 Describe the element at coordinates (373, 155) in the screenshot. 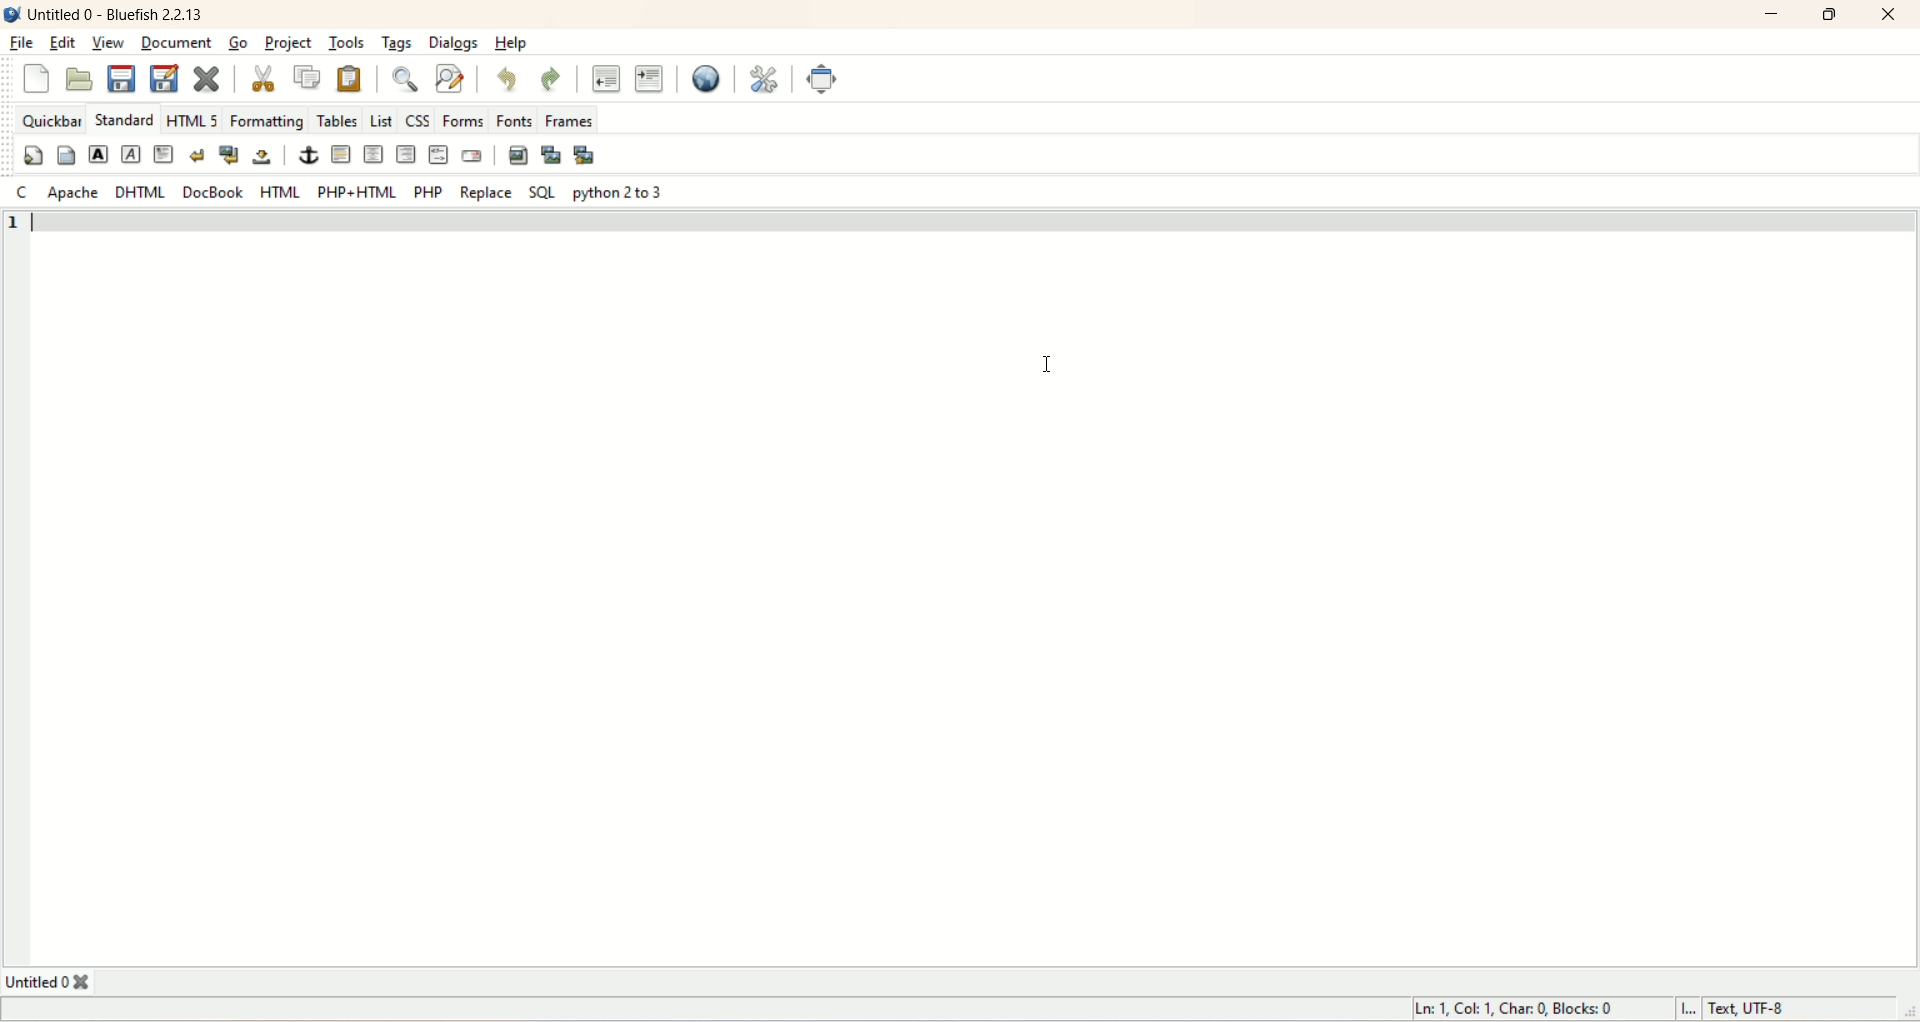

I see `center` at that location.